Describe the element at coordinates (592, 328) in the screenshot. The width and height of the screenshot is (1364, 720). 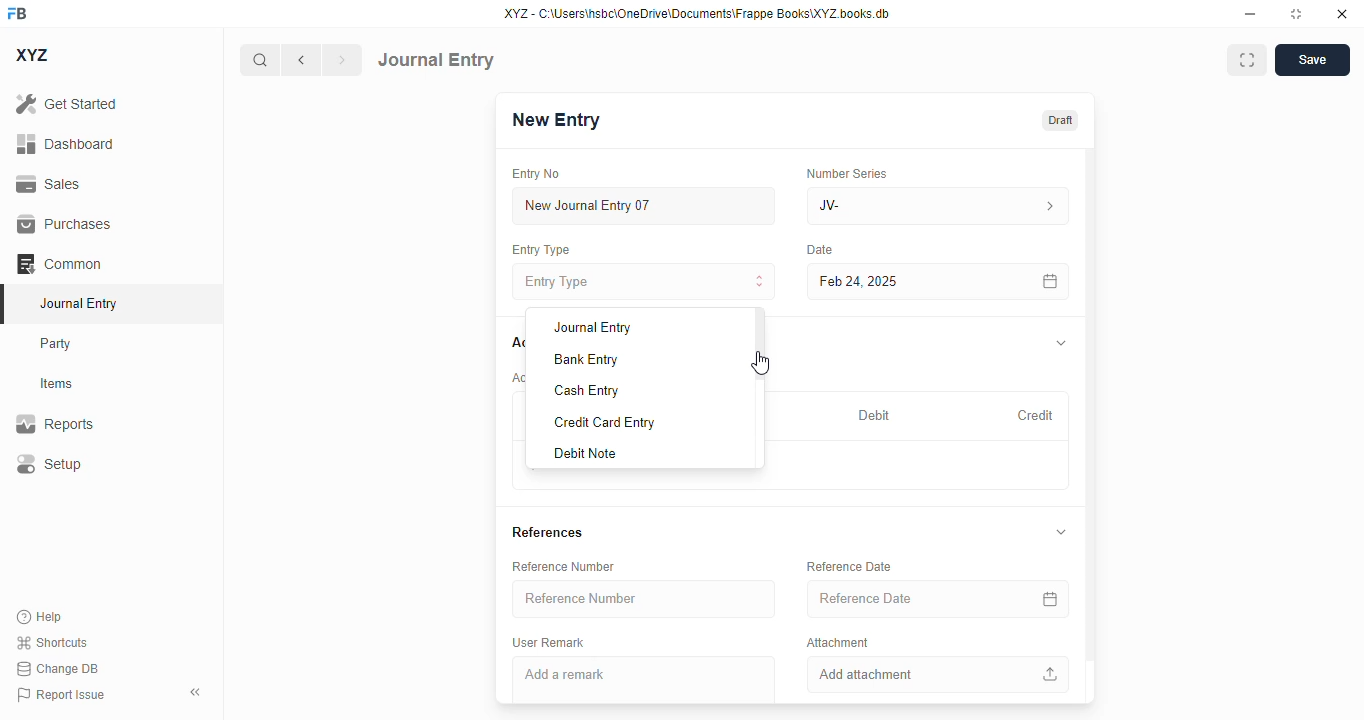
I see `journal entry` at that location.